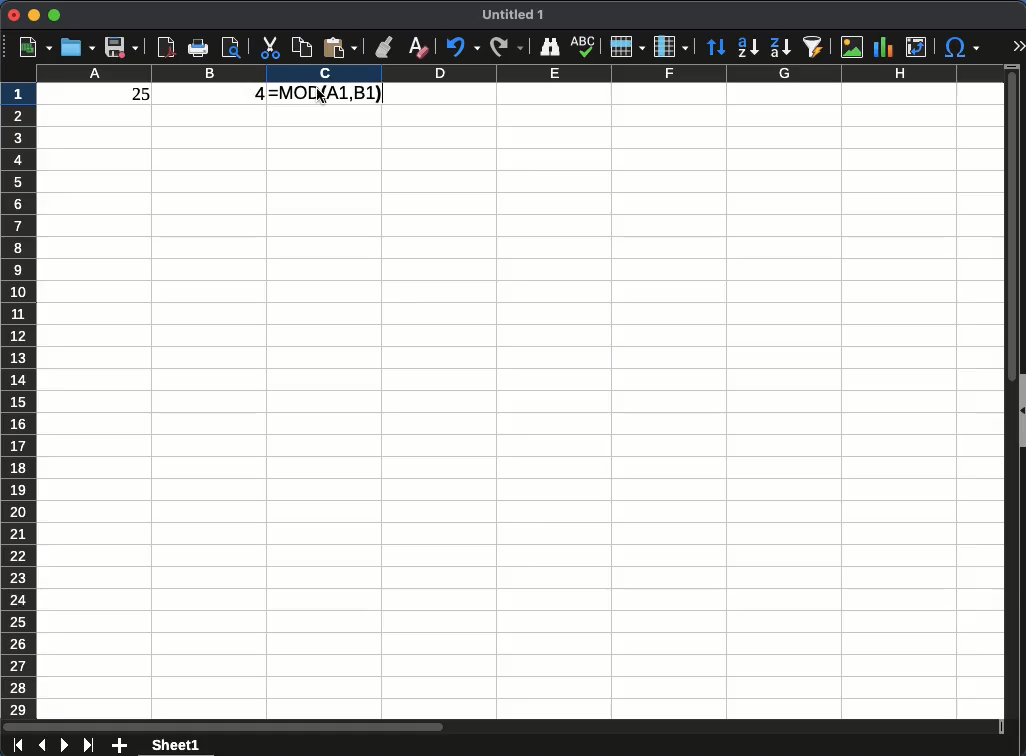 Image resolution: width=1026 pixels, height=756 pixels. What do you see at coordinates (515, 15) in the screenshot?
I see `Untitled 1` at bounding box center [515, 15].